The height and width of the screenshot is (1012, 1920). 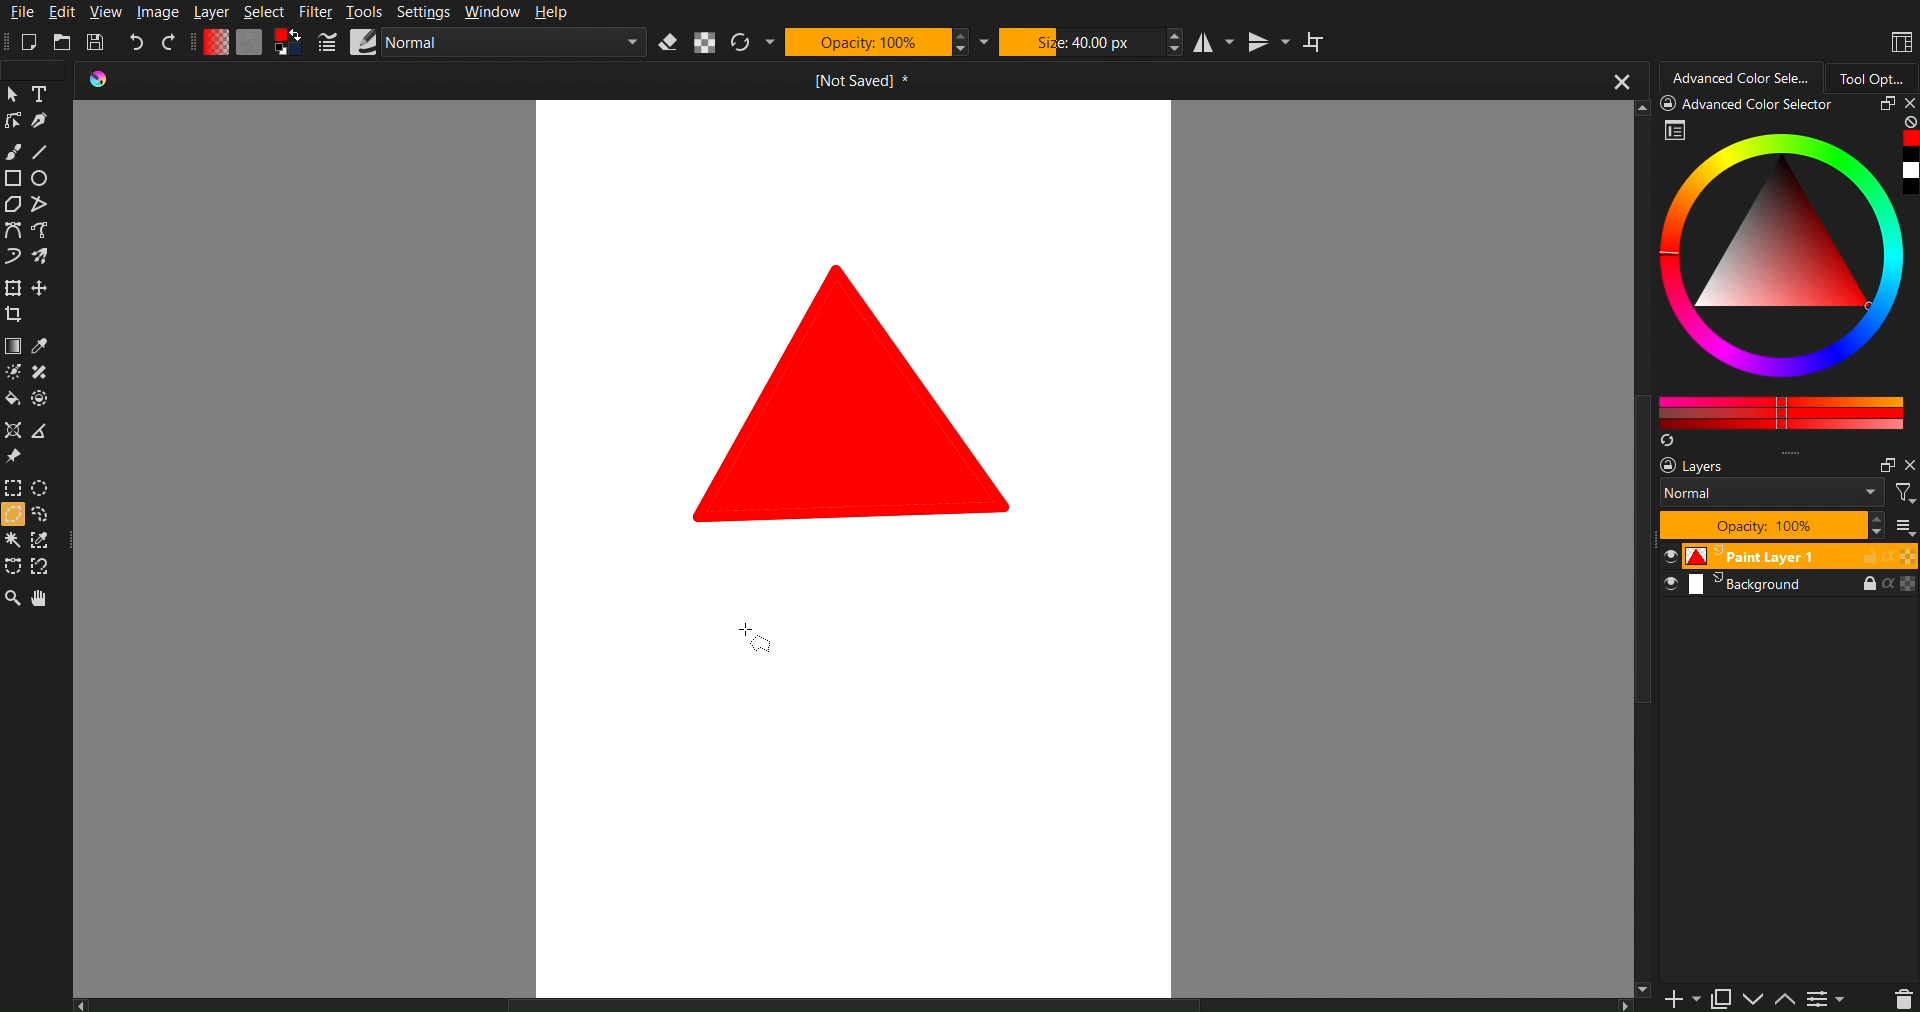 I want to click on Down, so click(x=1754, y=999).